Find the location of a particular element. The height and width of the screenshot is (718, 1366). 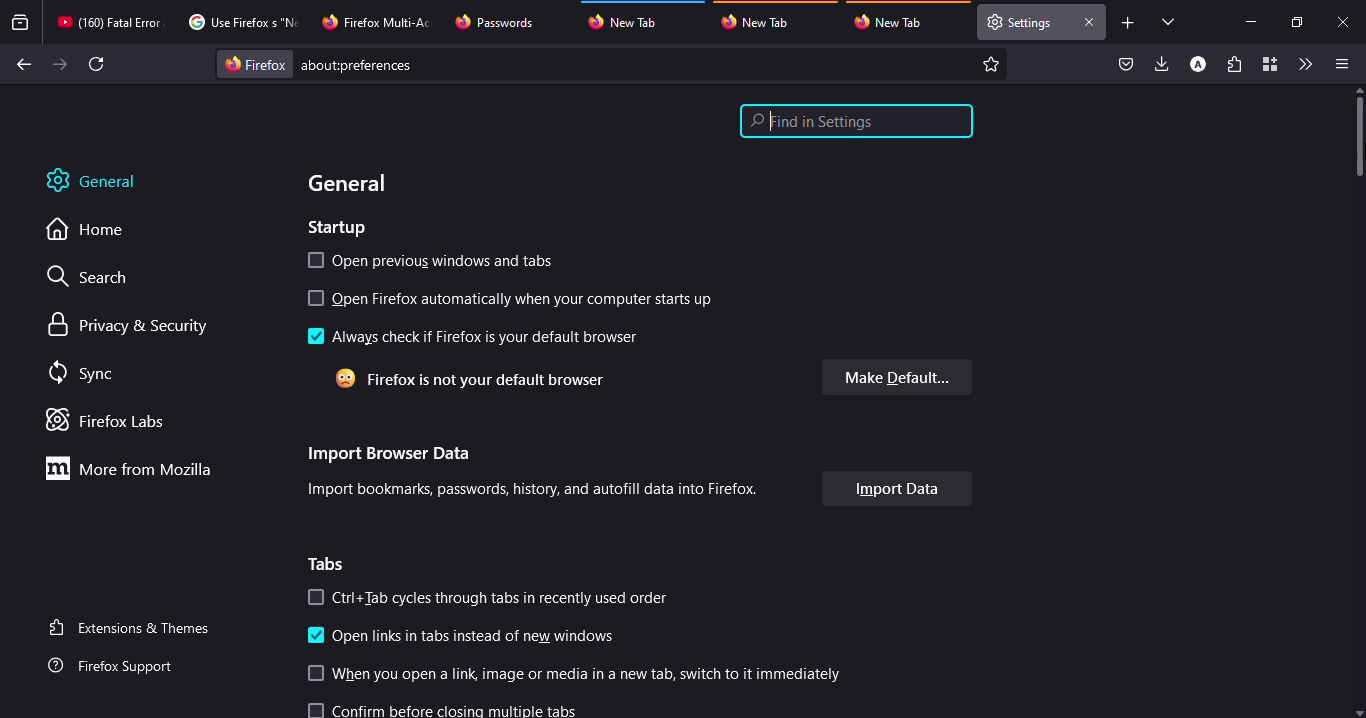

tab is located at coordinates (894, 22).